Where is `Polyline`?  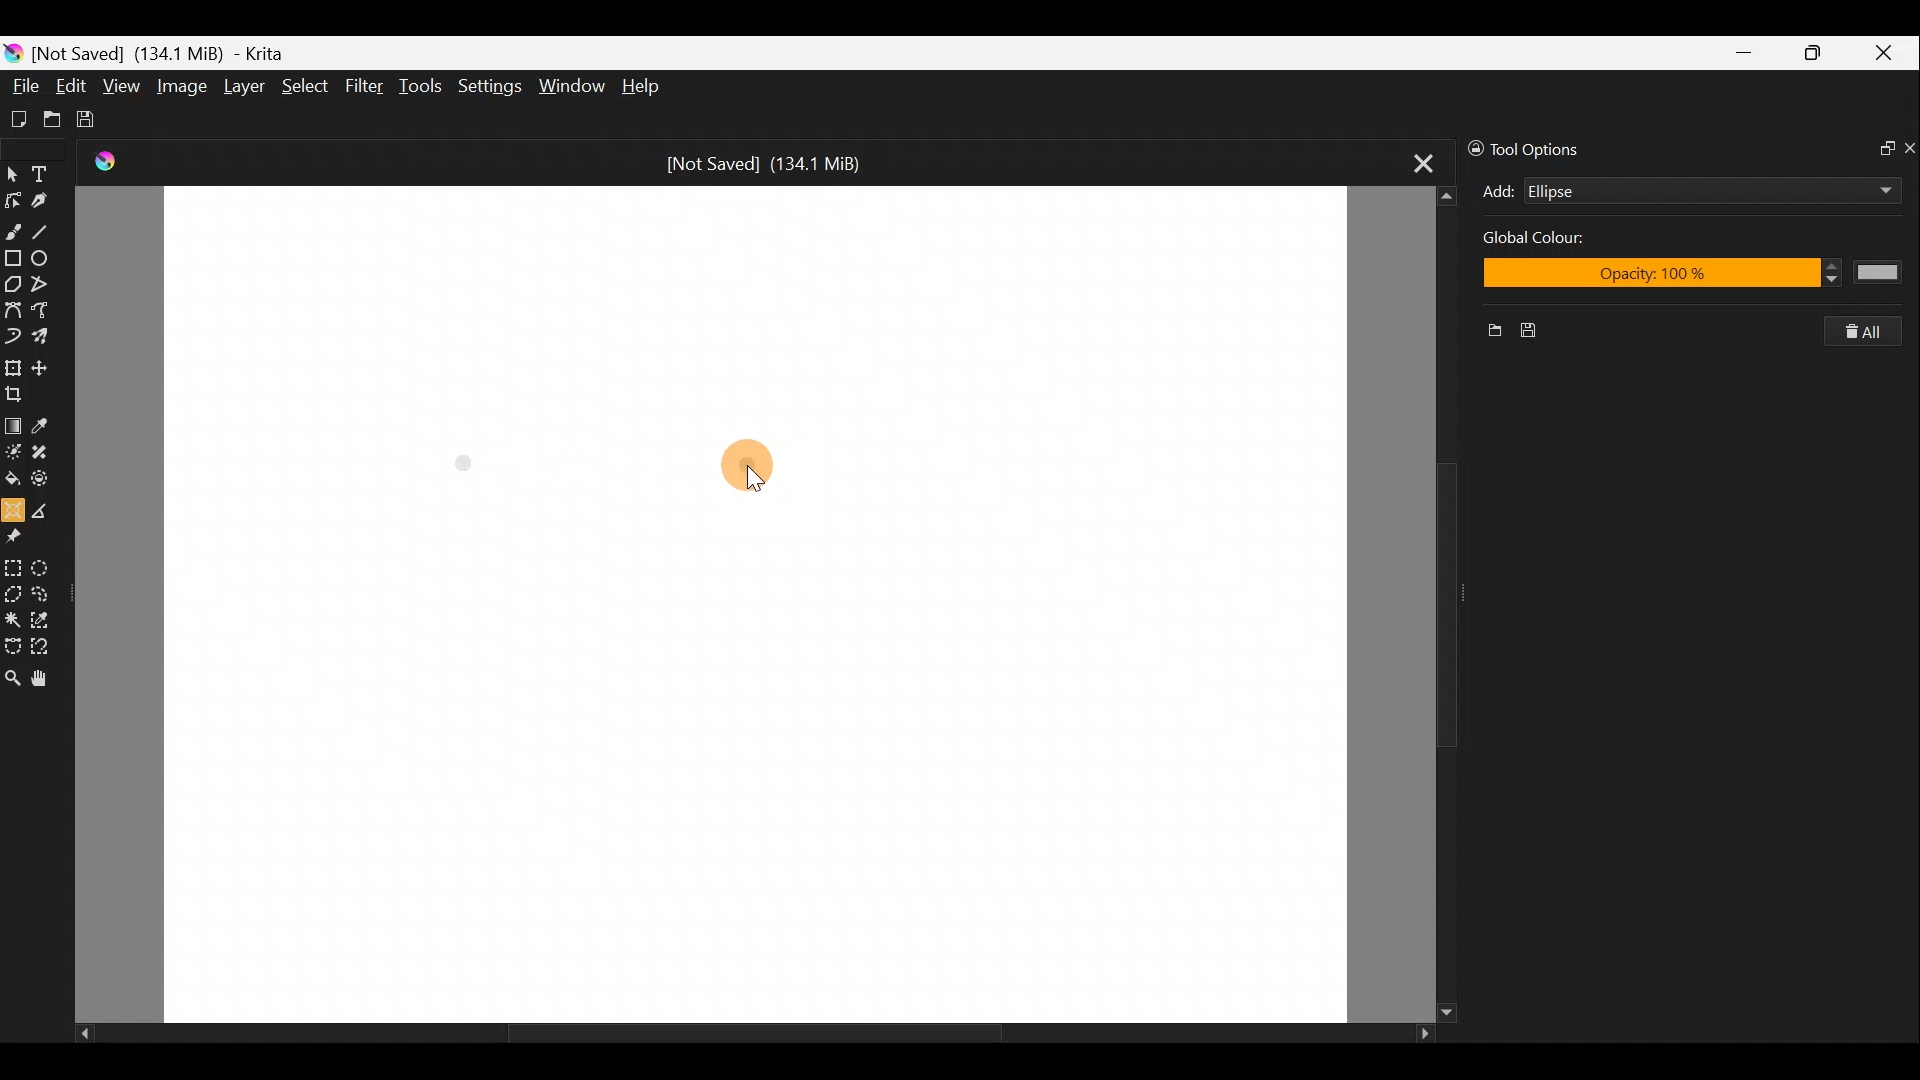
Polyline is located at coordinates (46, 285).